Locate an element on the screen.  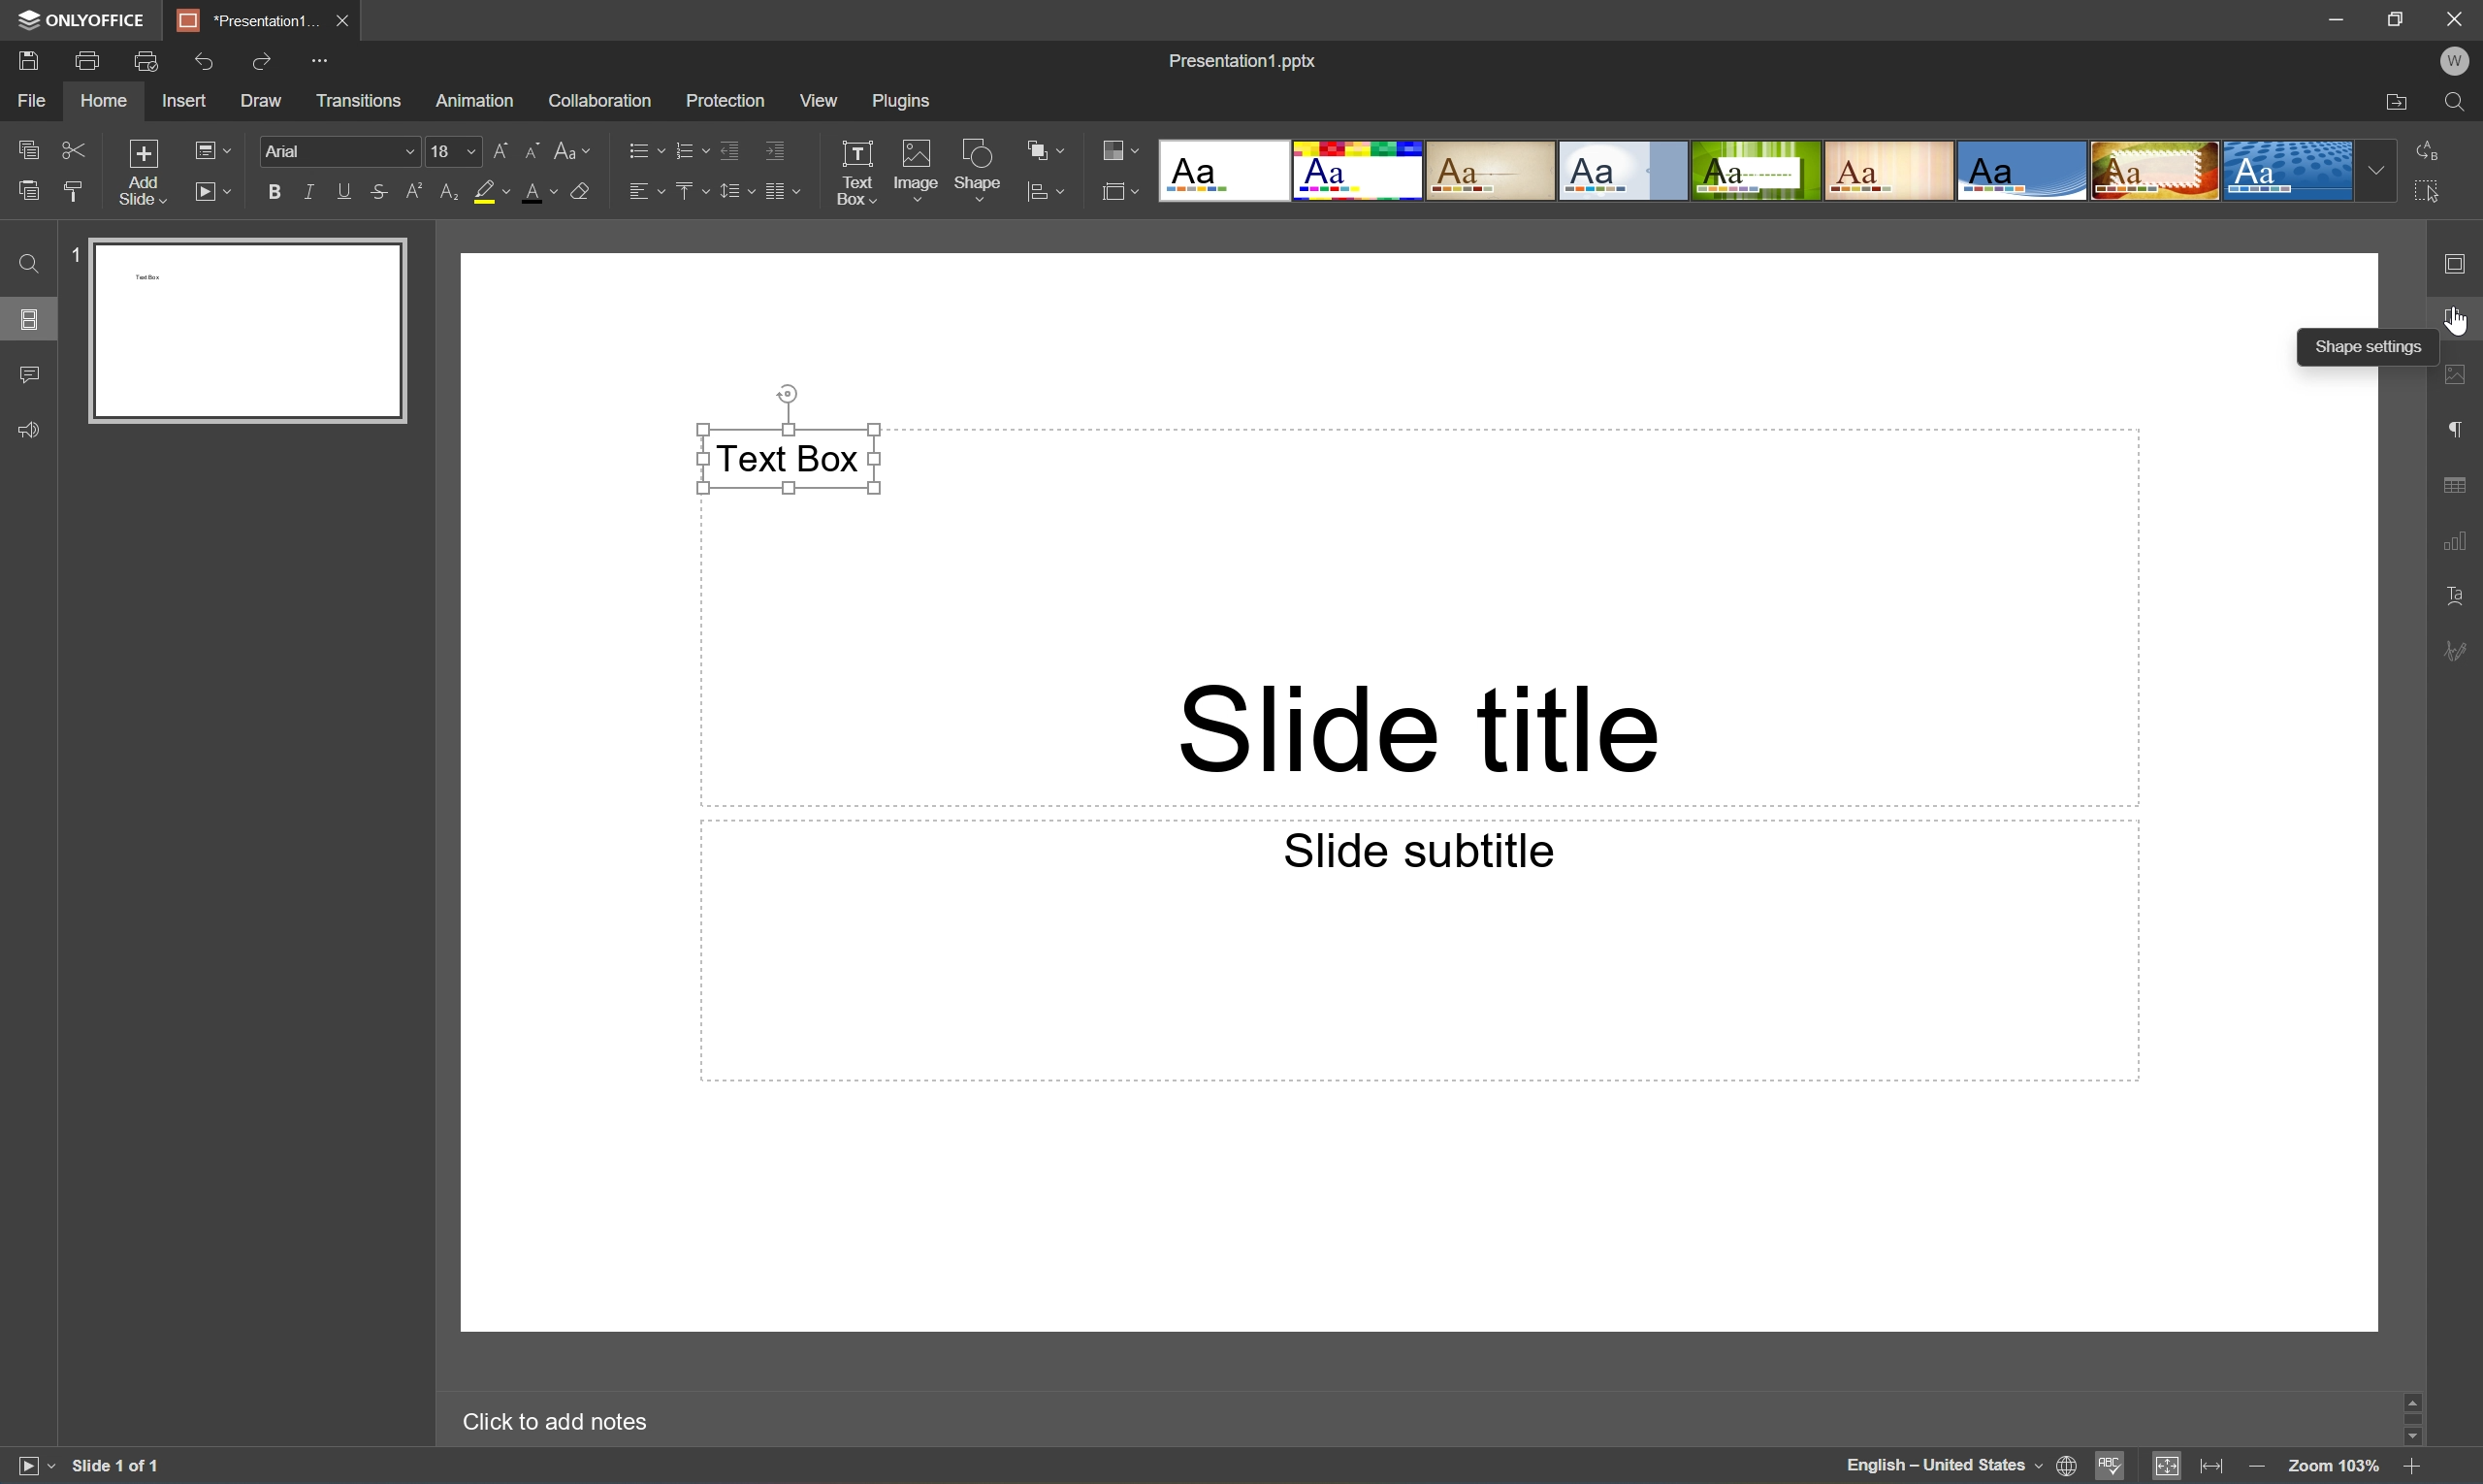
Click to add notes is located at coordinates (553, 1425).